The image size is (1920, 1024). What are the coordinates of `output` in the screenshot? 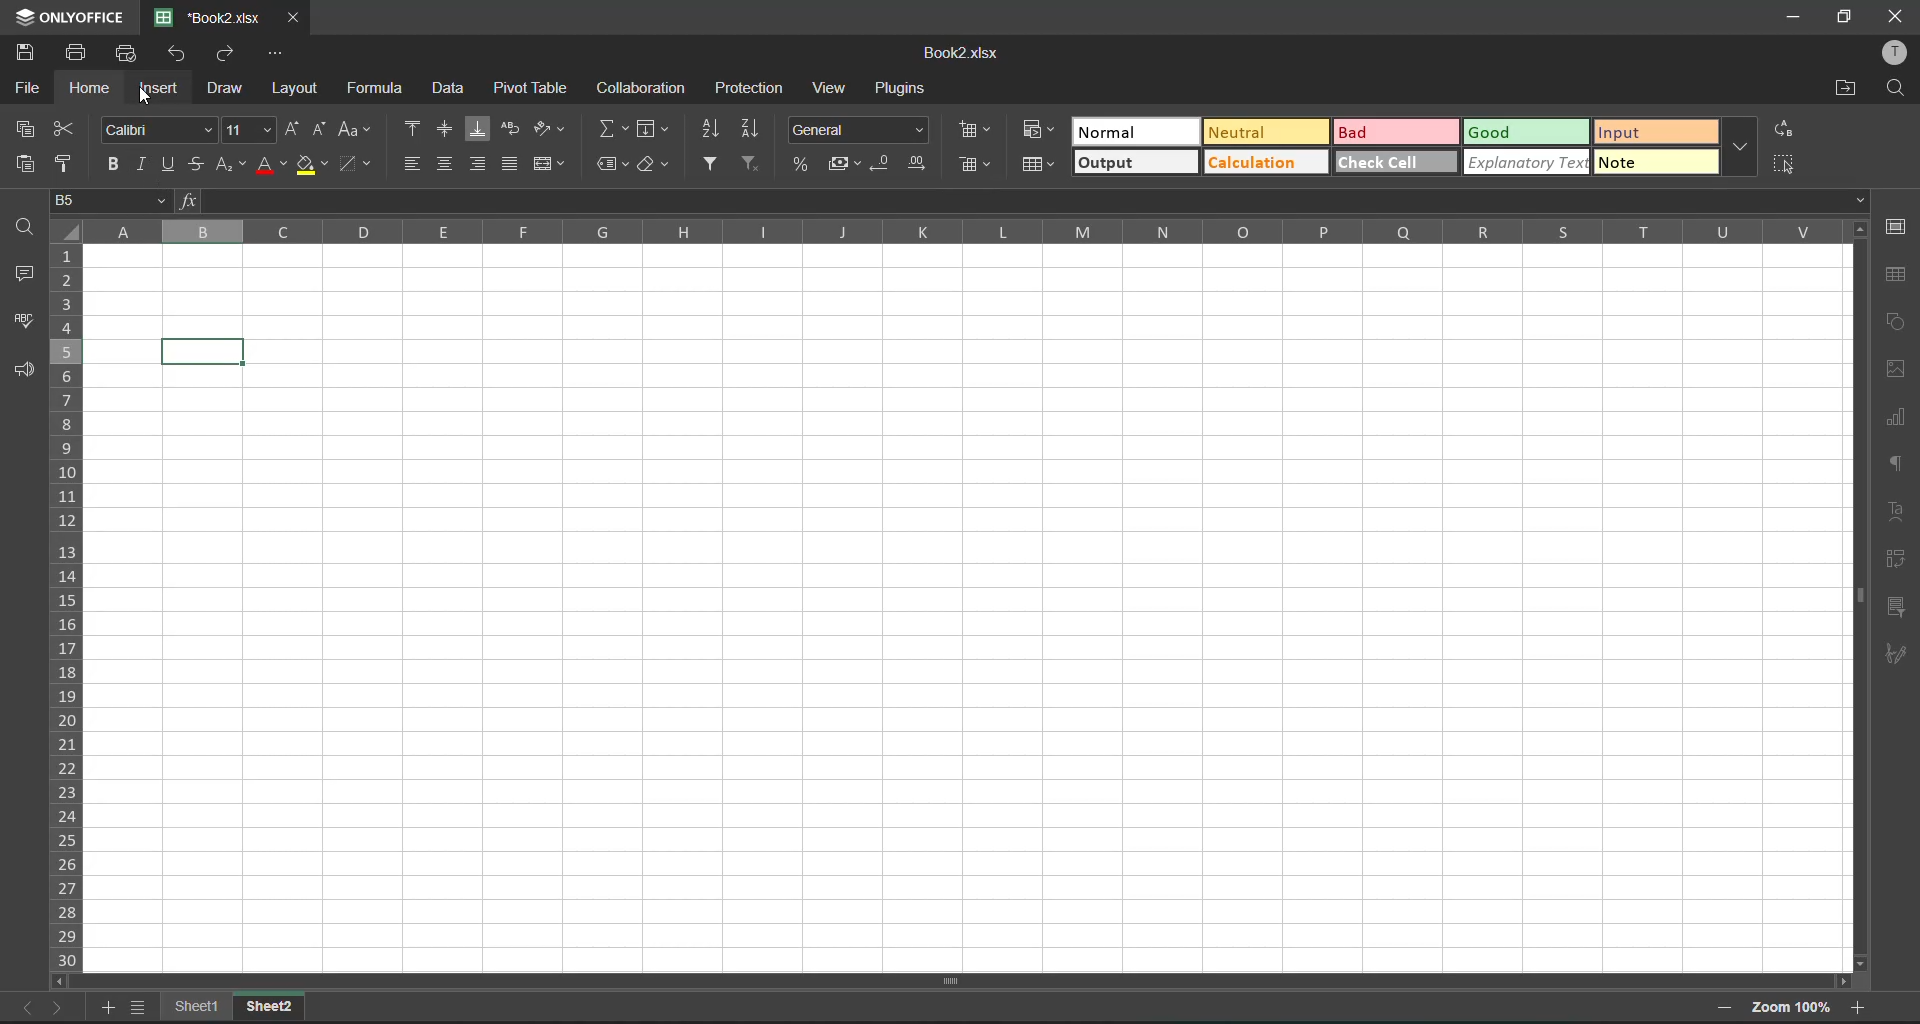 It's located at (1135, 164).